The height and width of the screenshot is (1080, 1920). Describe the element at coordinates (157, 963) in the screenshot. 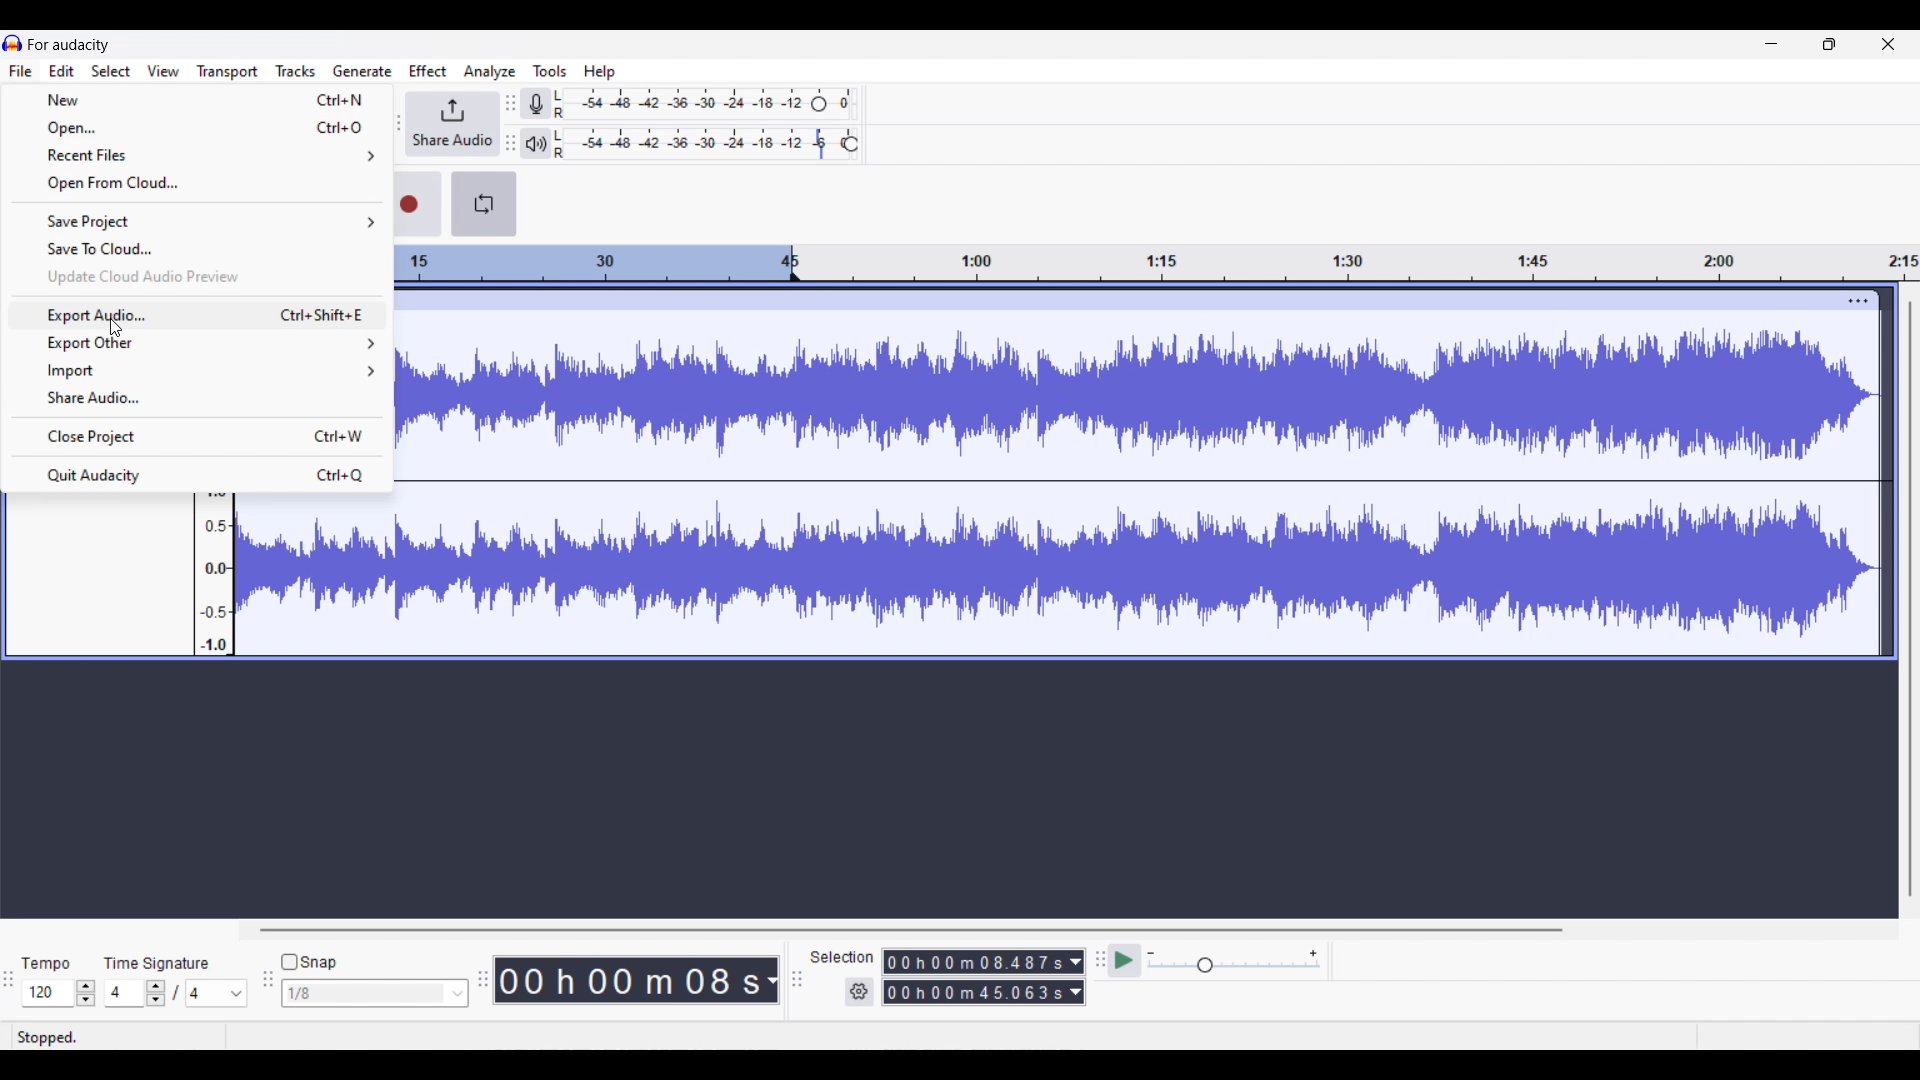

I see `Indicates time signature settings` at that location.